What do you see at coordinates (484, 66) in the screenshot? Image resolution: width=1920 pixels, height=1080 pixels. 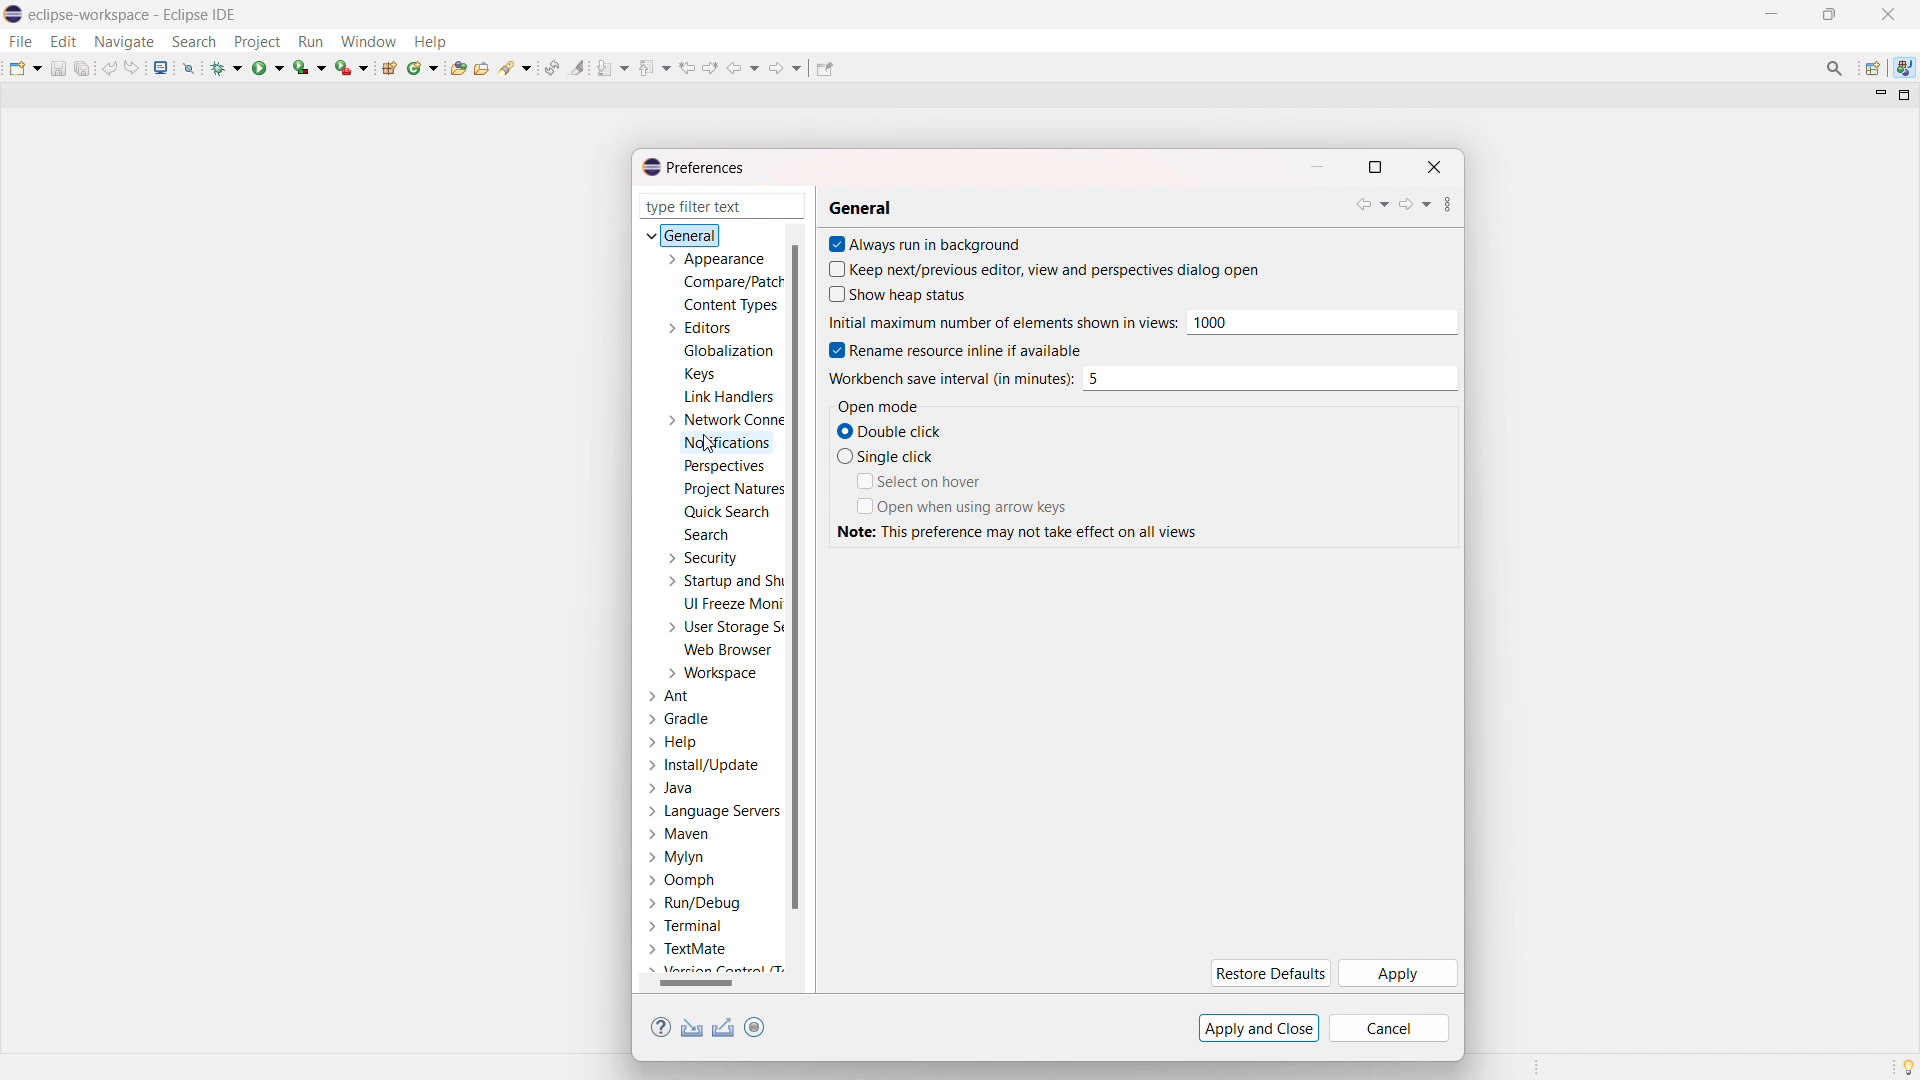 I see `open task` at bounding box center [484, 66].